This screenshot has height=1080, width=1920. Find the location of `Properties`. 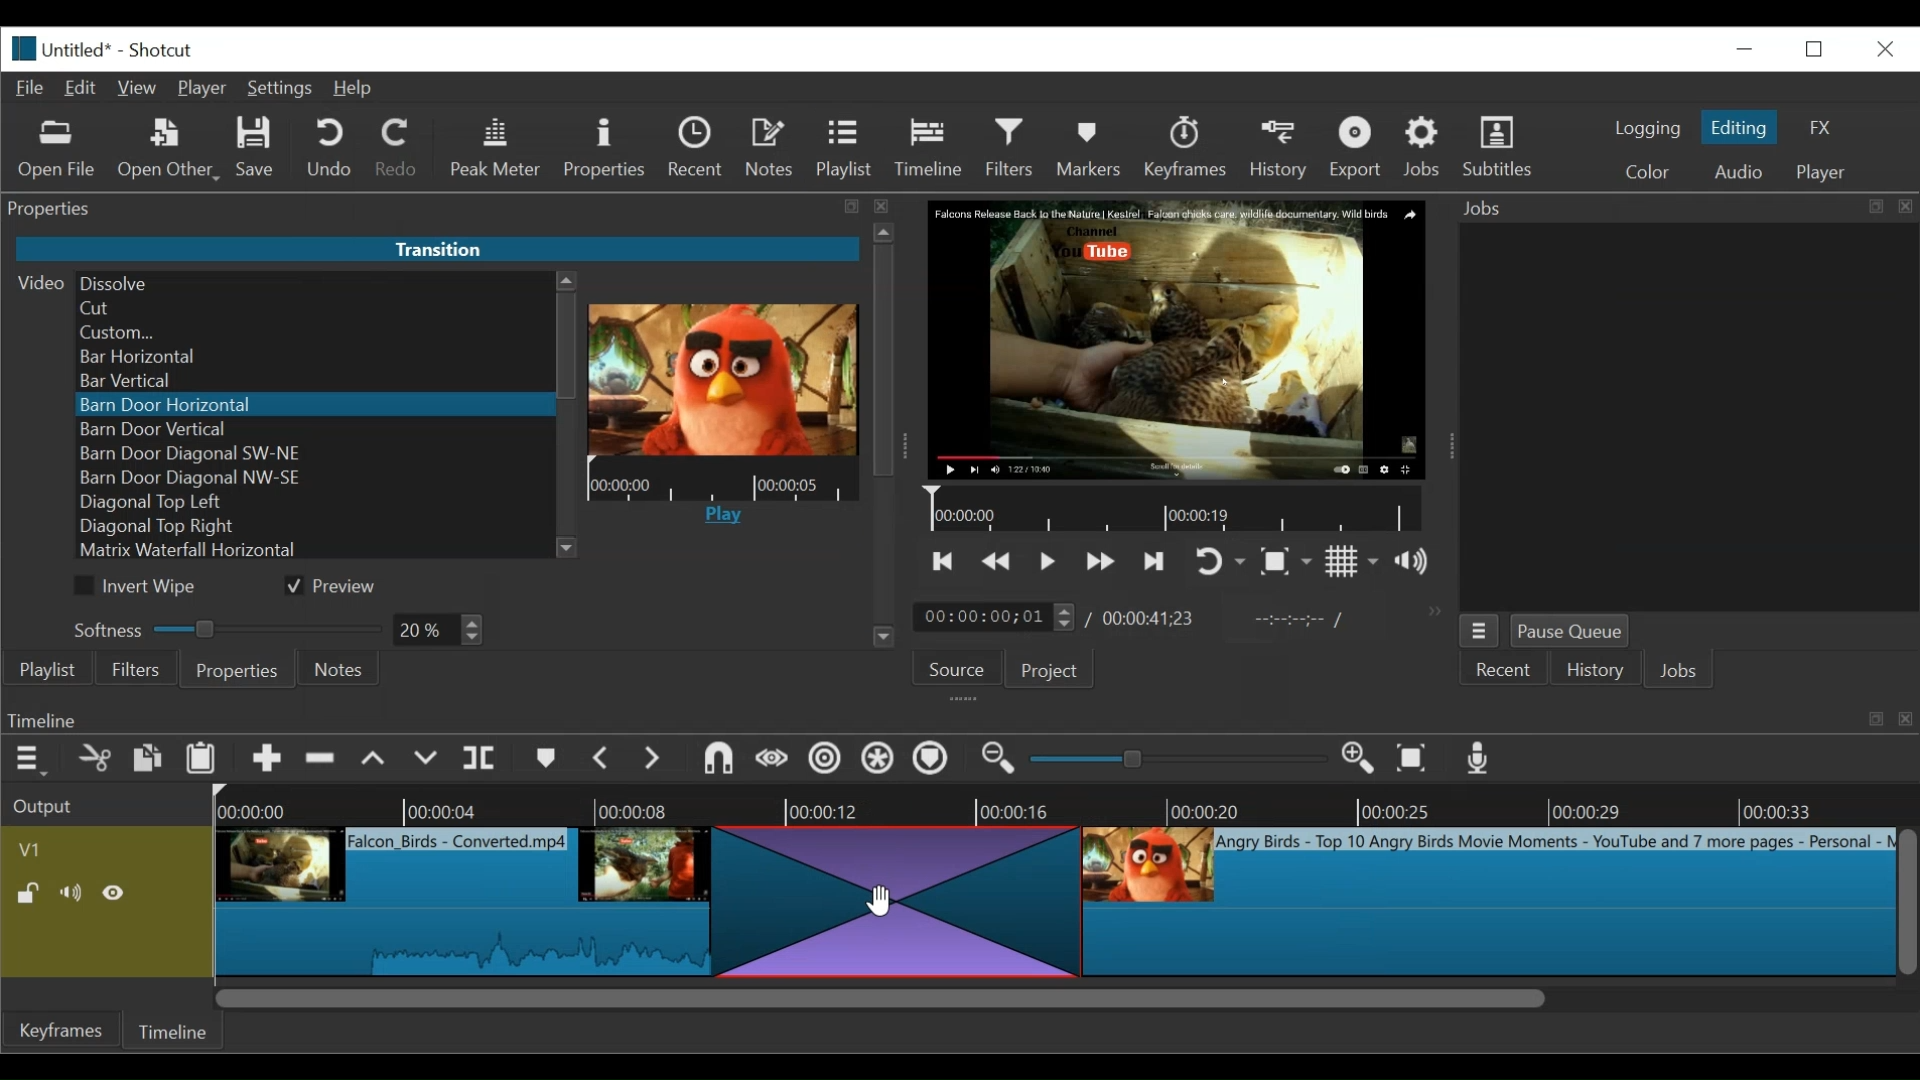

Properties is located at coordinates (236, 669).